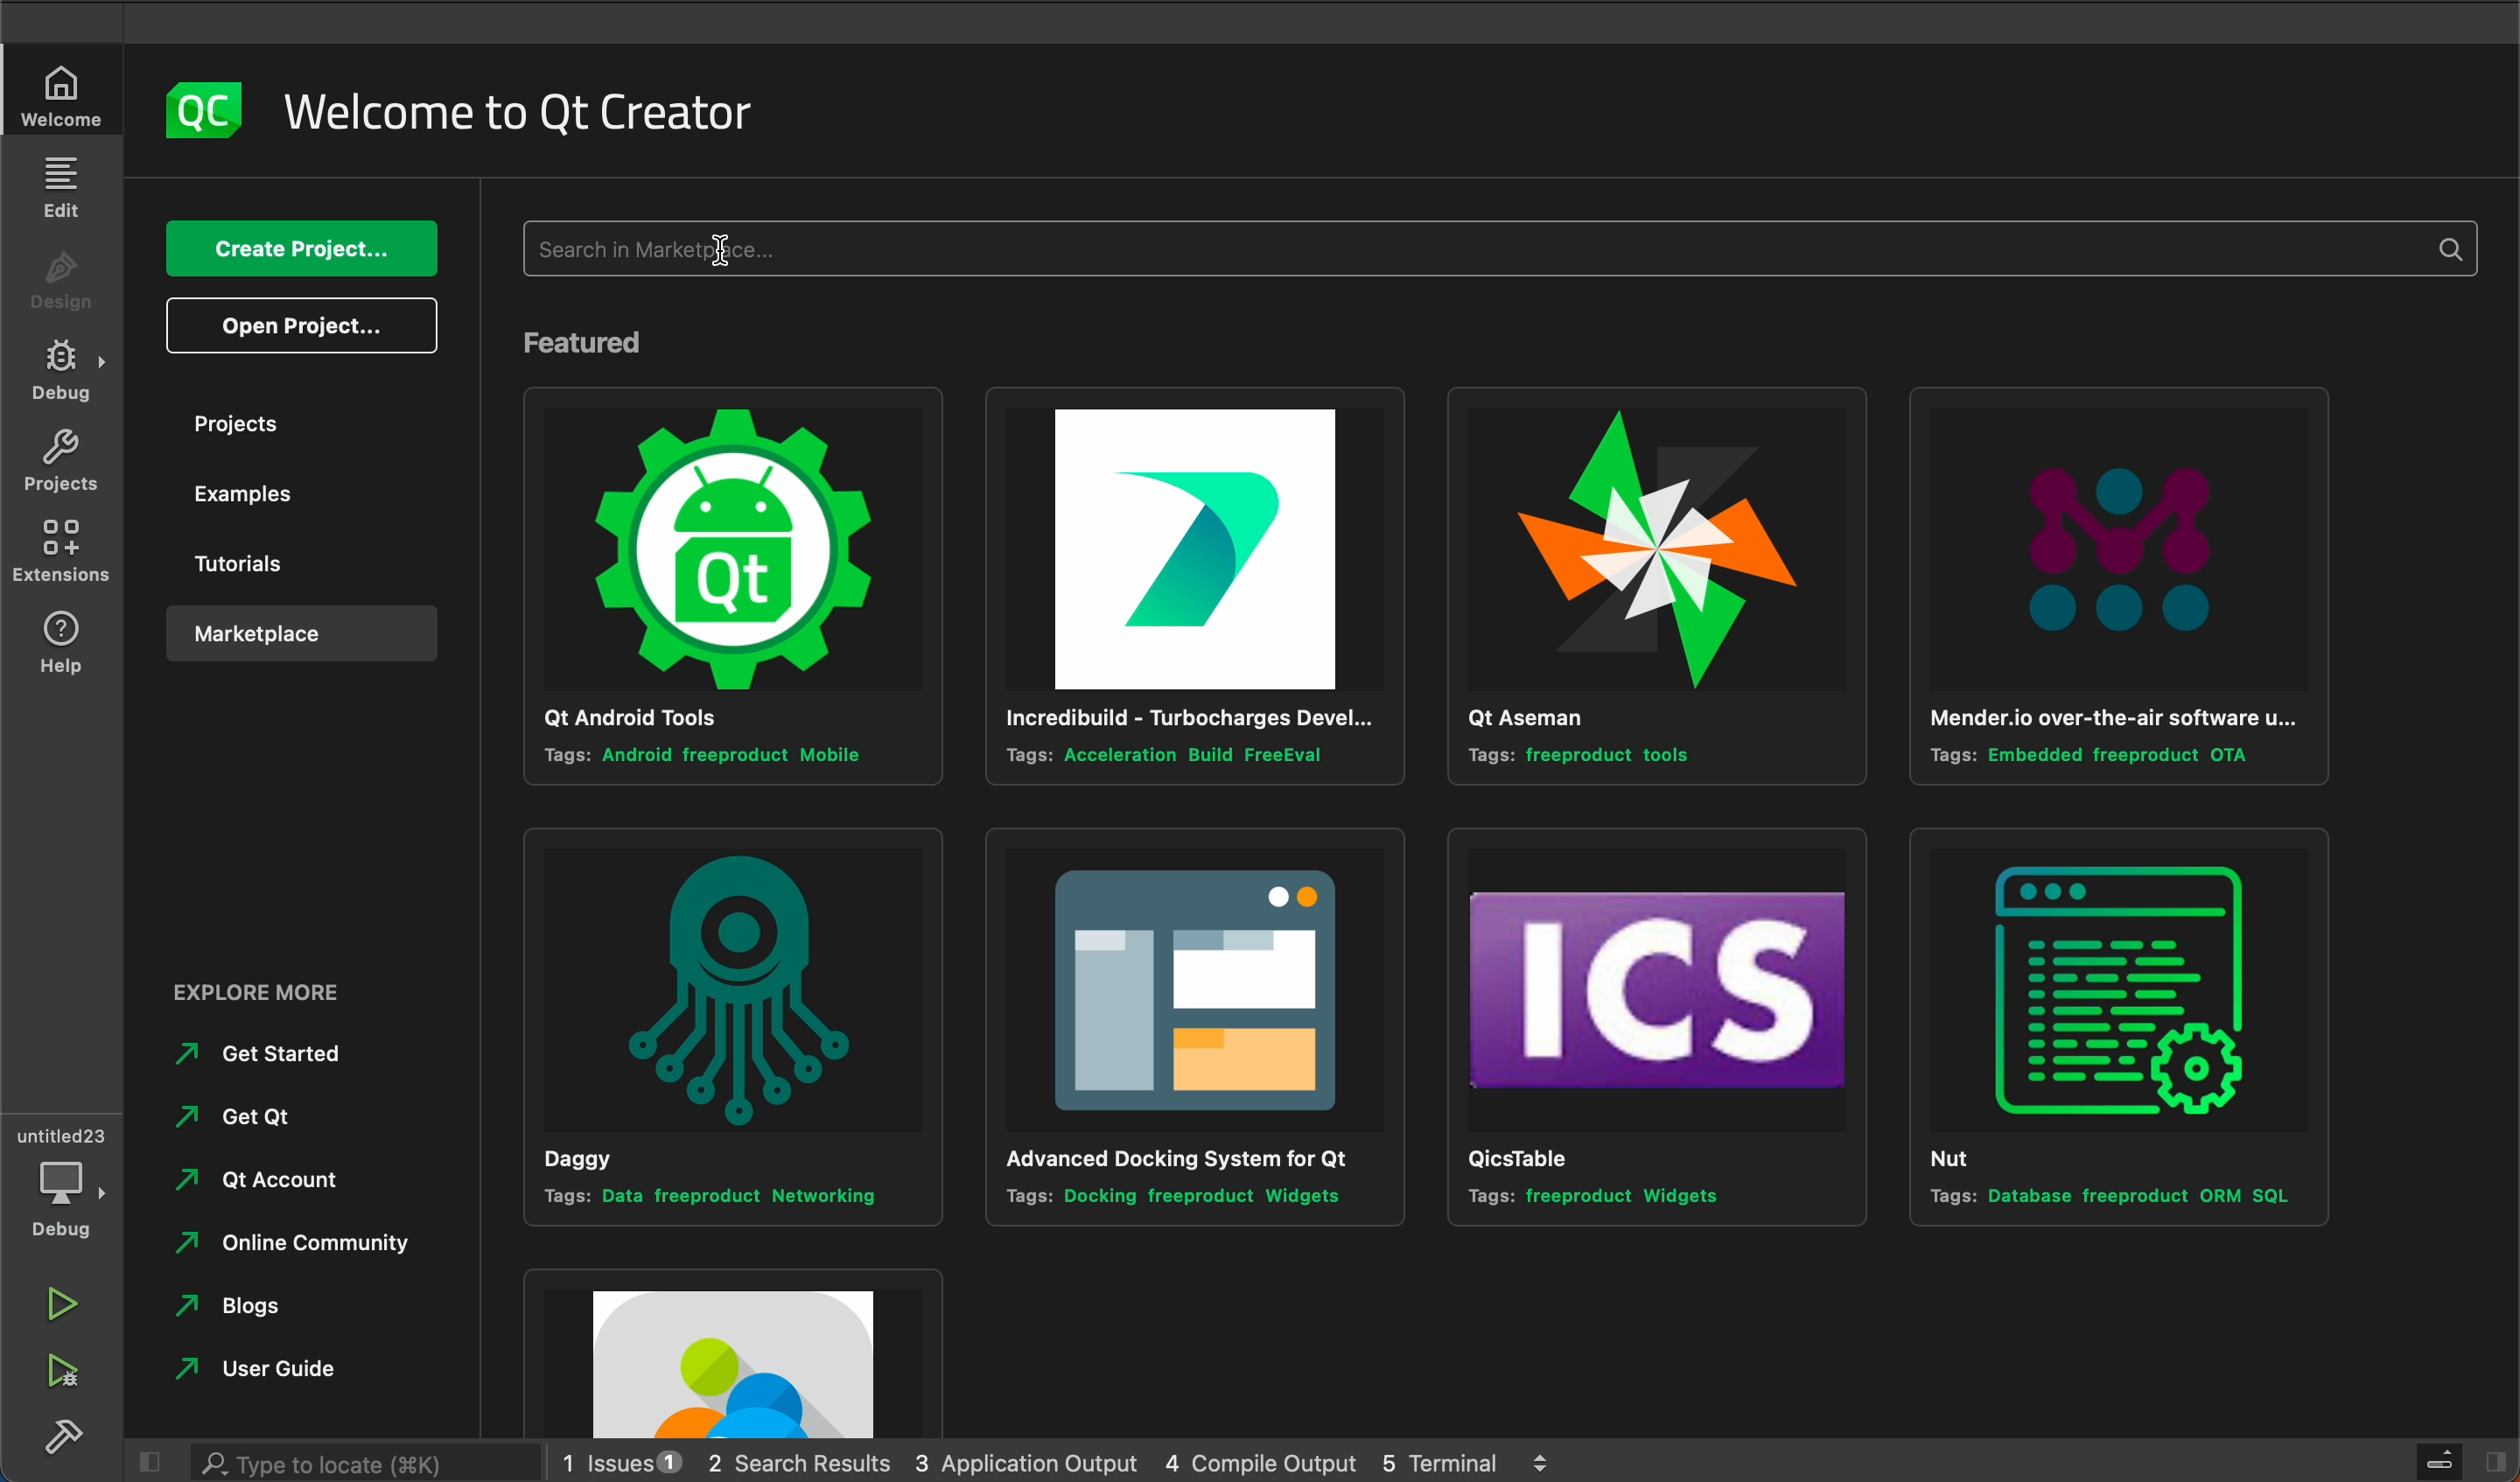 The width and height of the screenshot is (2520, 1482). I want to click on , so click(1655, 1029).